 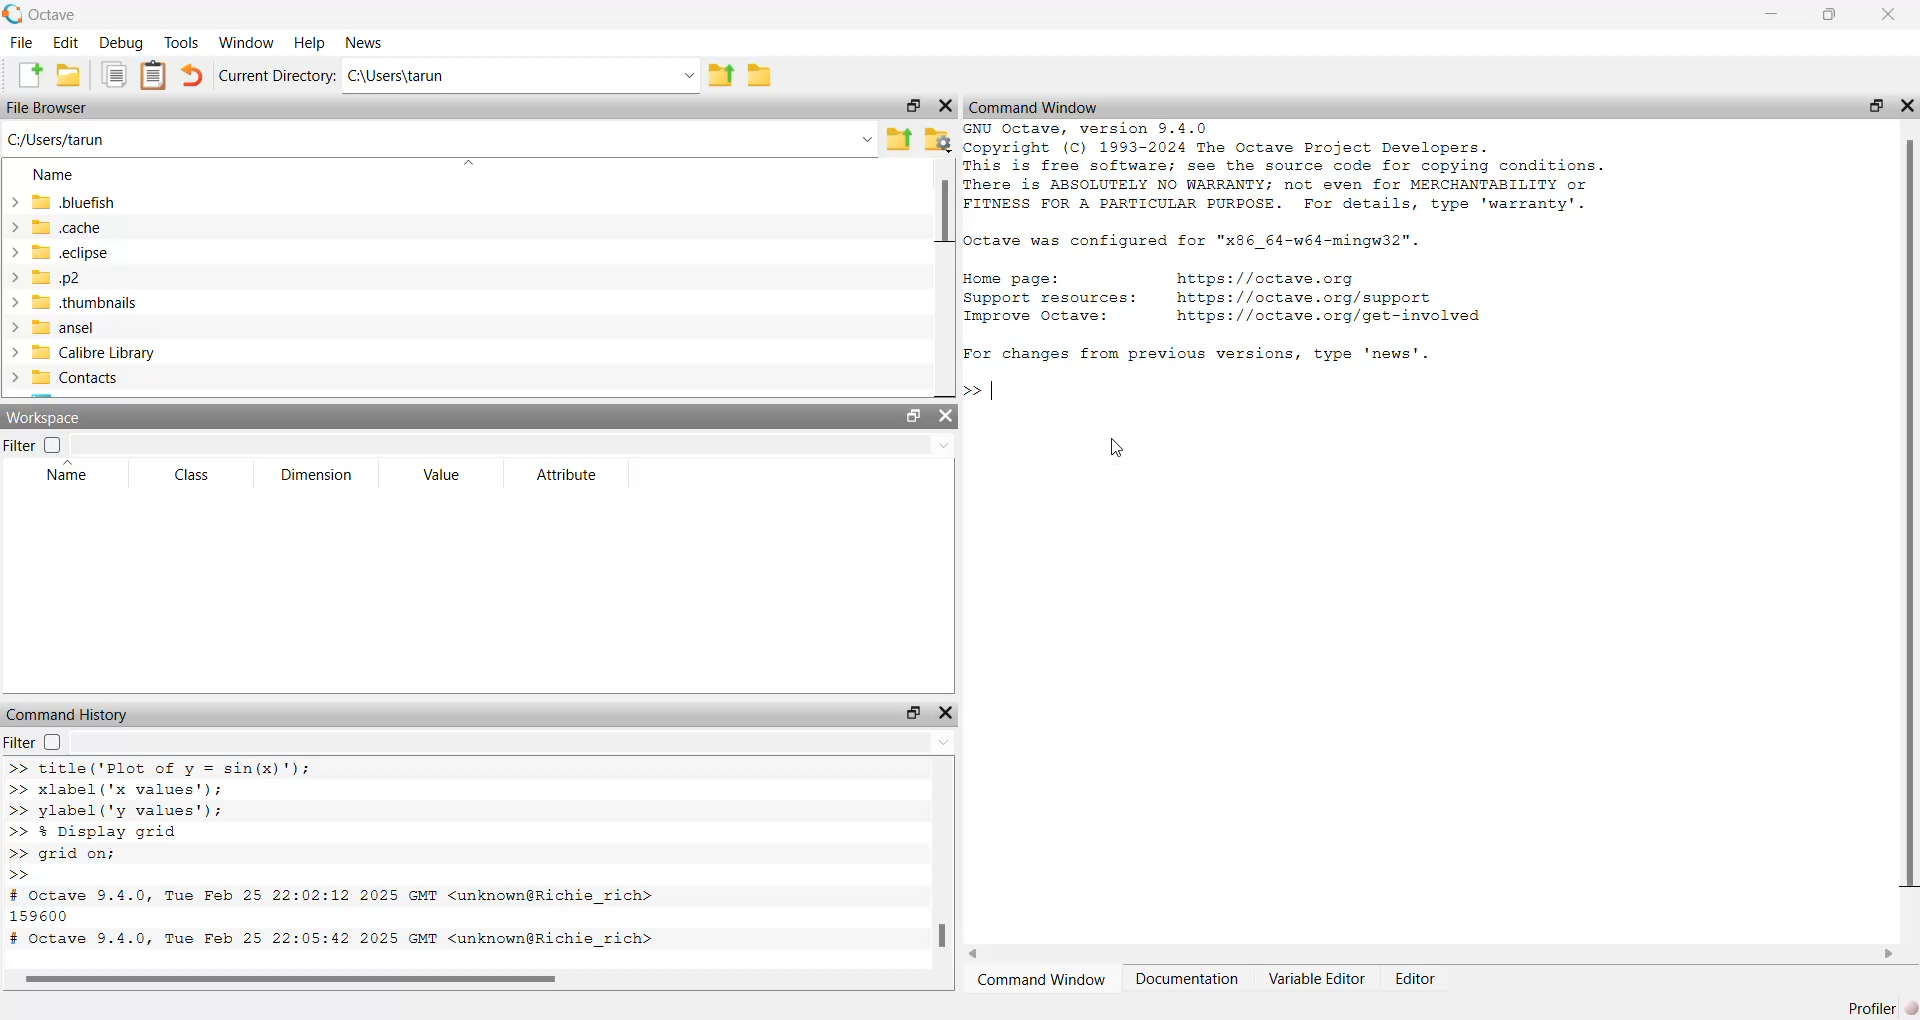 I want to click on >>, so click(x=23, y=876).